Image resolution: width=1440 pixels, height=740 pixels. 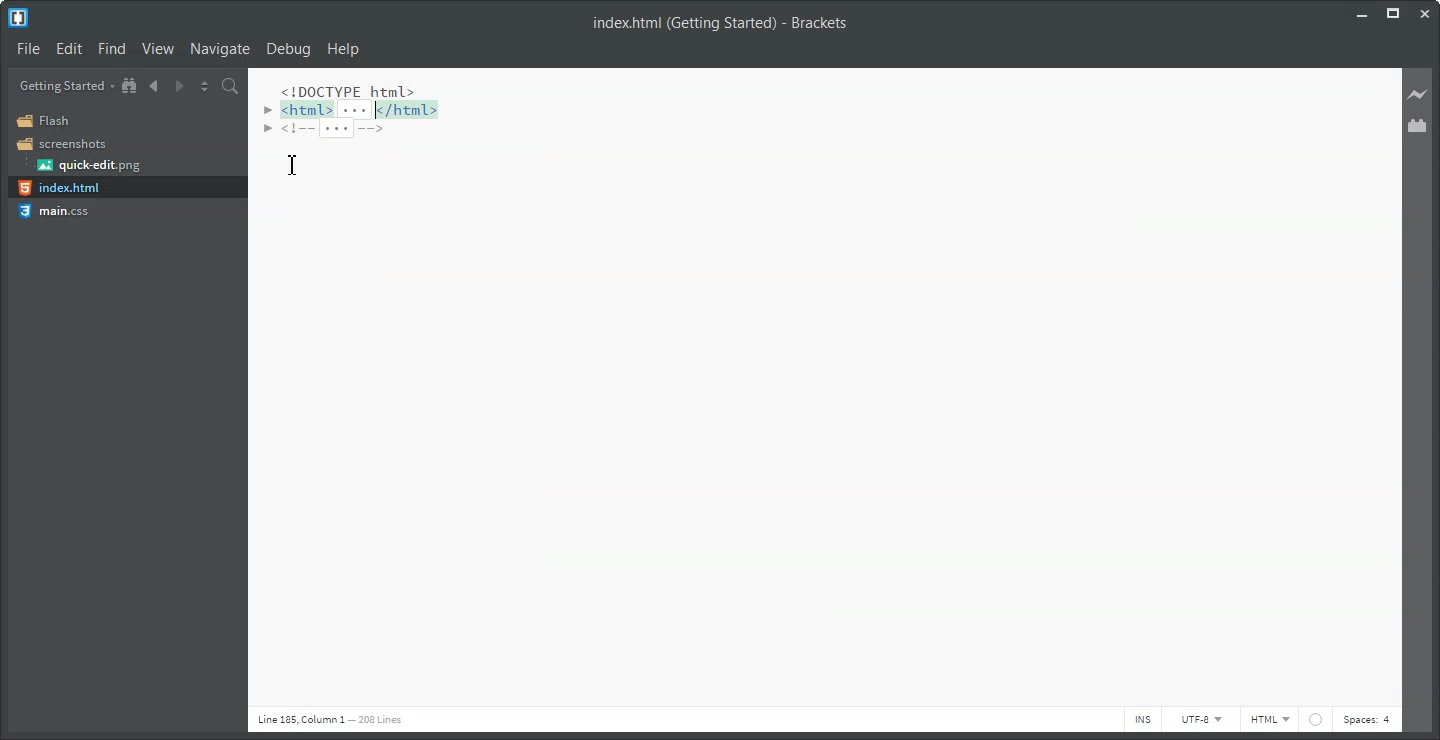 I want to click on Screenshots, so click(x=62, y=144).